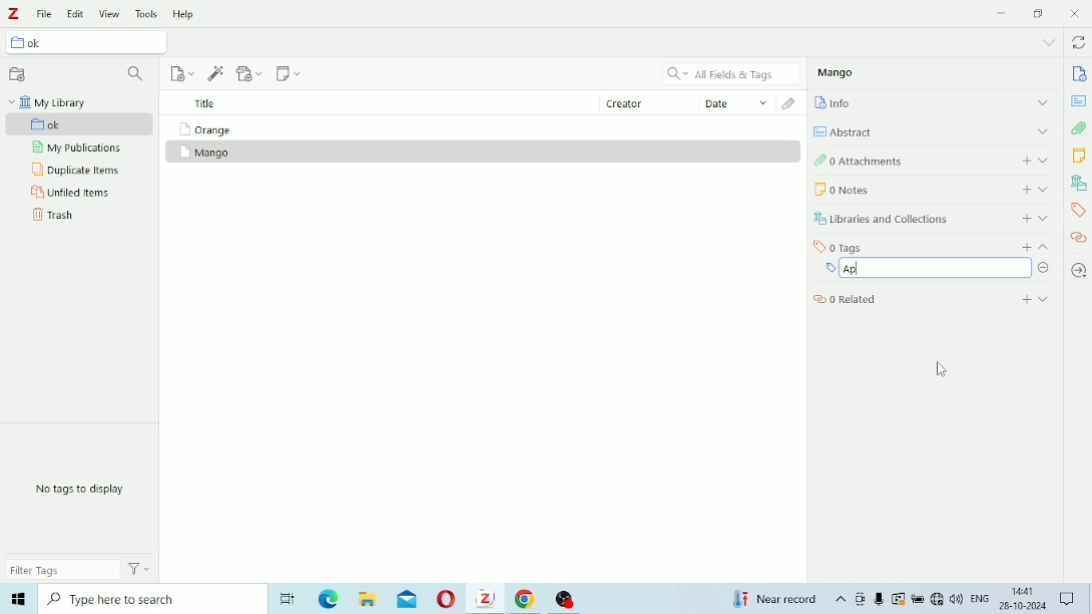  Describe the element at coordinates (1069, 598) in the screenshot. I see `Notifications` at that location.